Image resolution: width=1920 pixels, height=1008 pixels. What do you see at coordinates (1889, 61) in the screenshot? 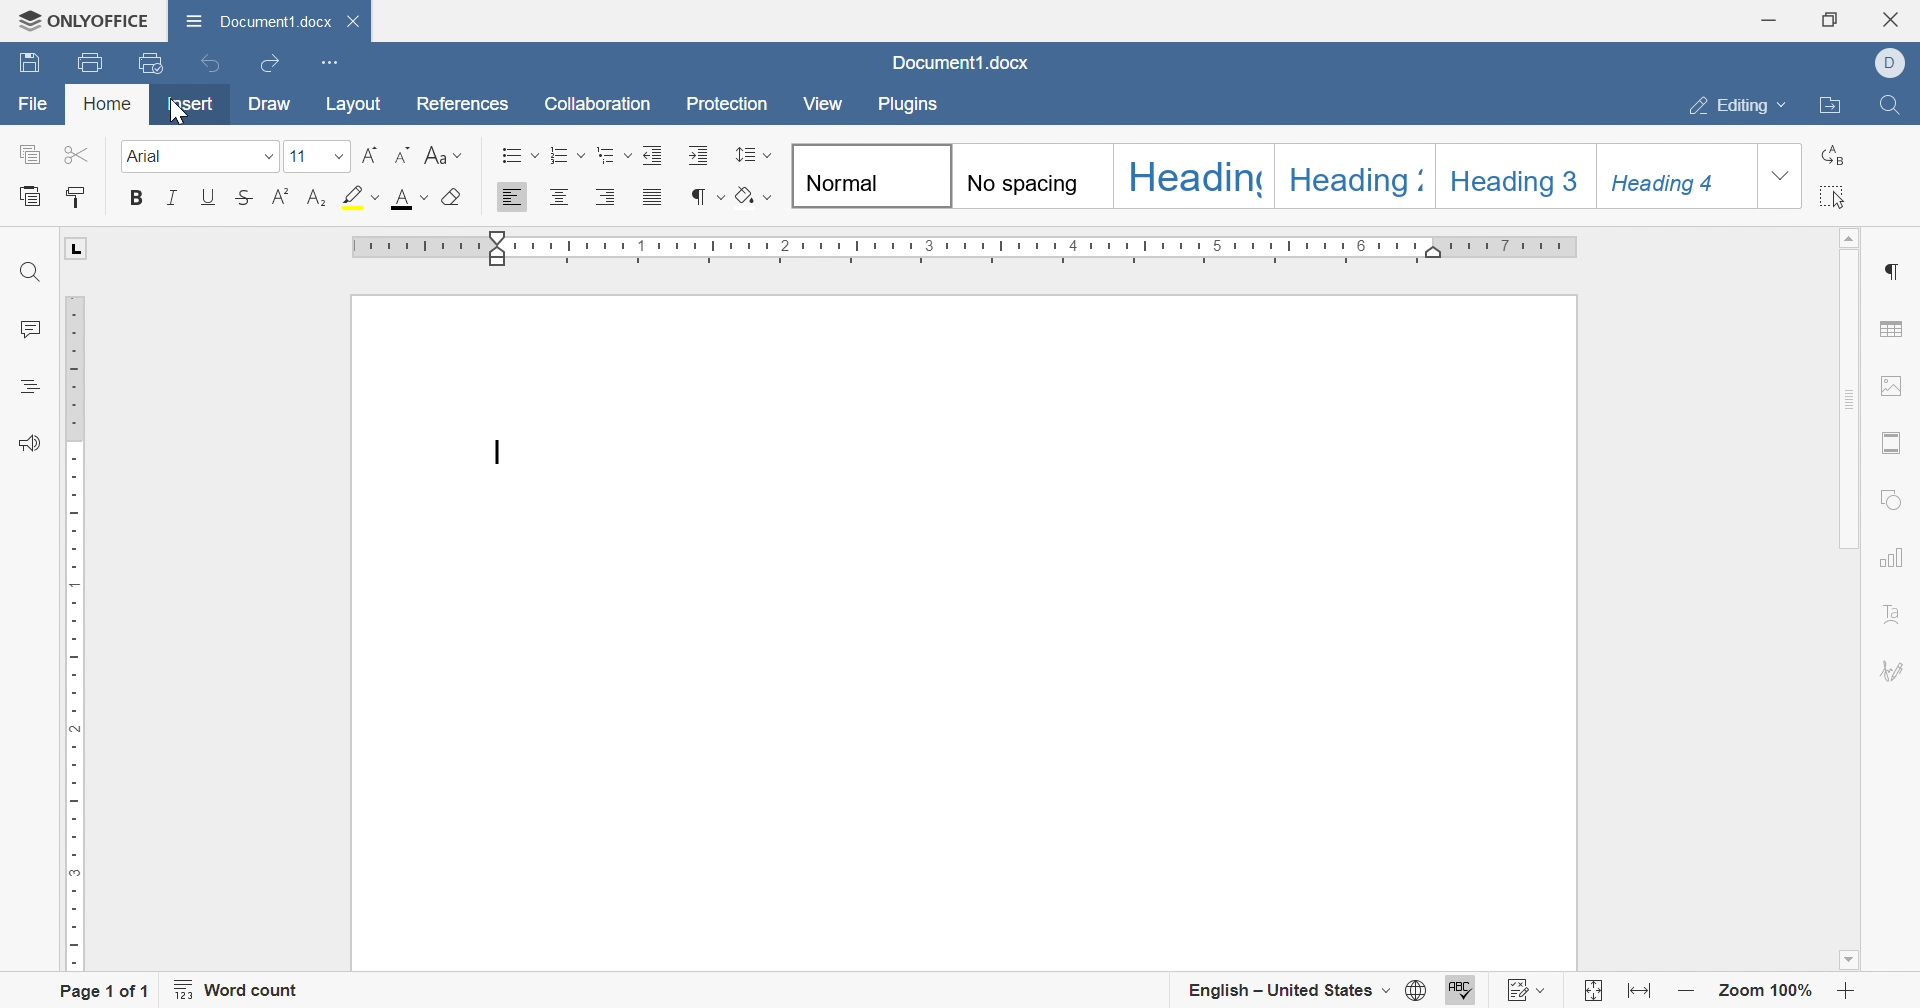
I see `Dell` at bounding box center [1889, 61].